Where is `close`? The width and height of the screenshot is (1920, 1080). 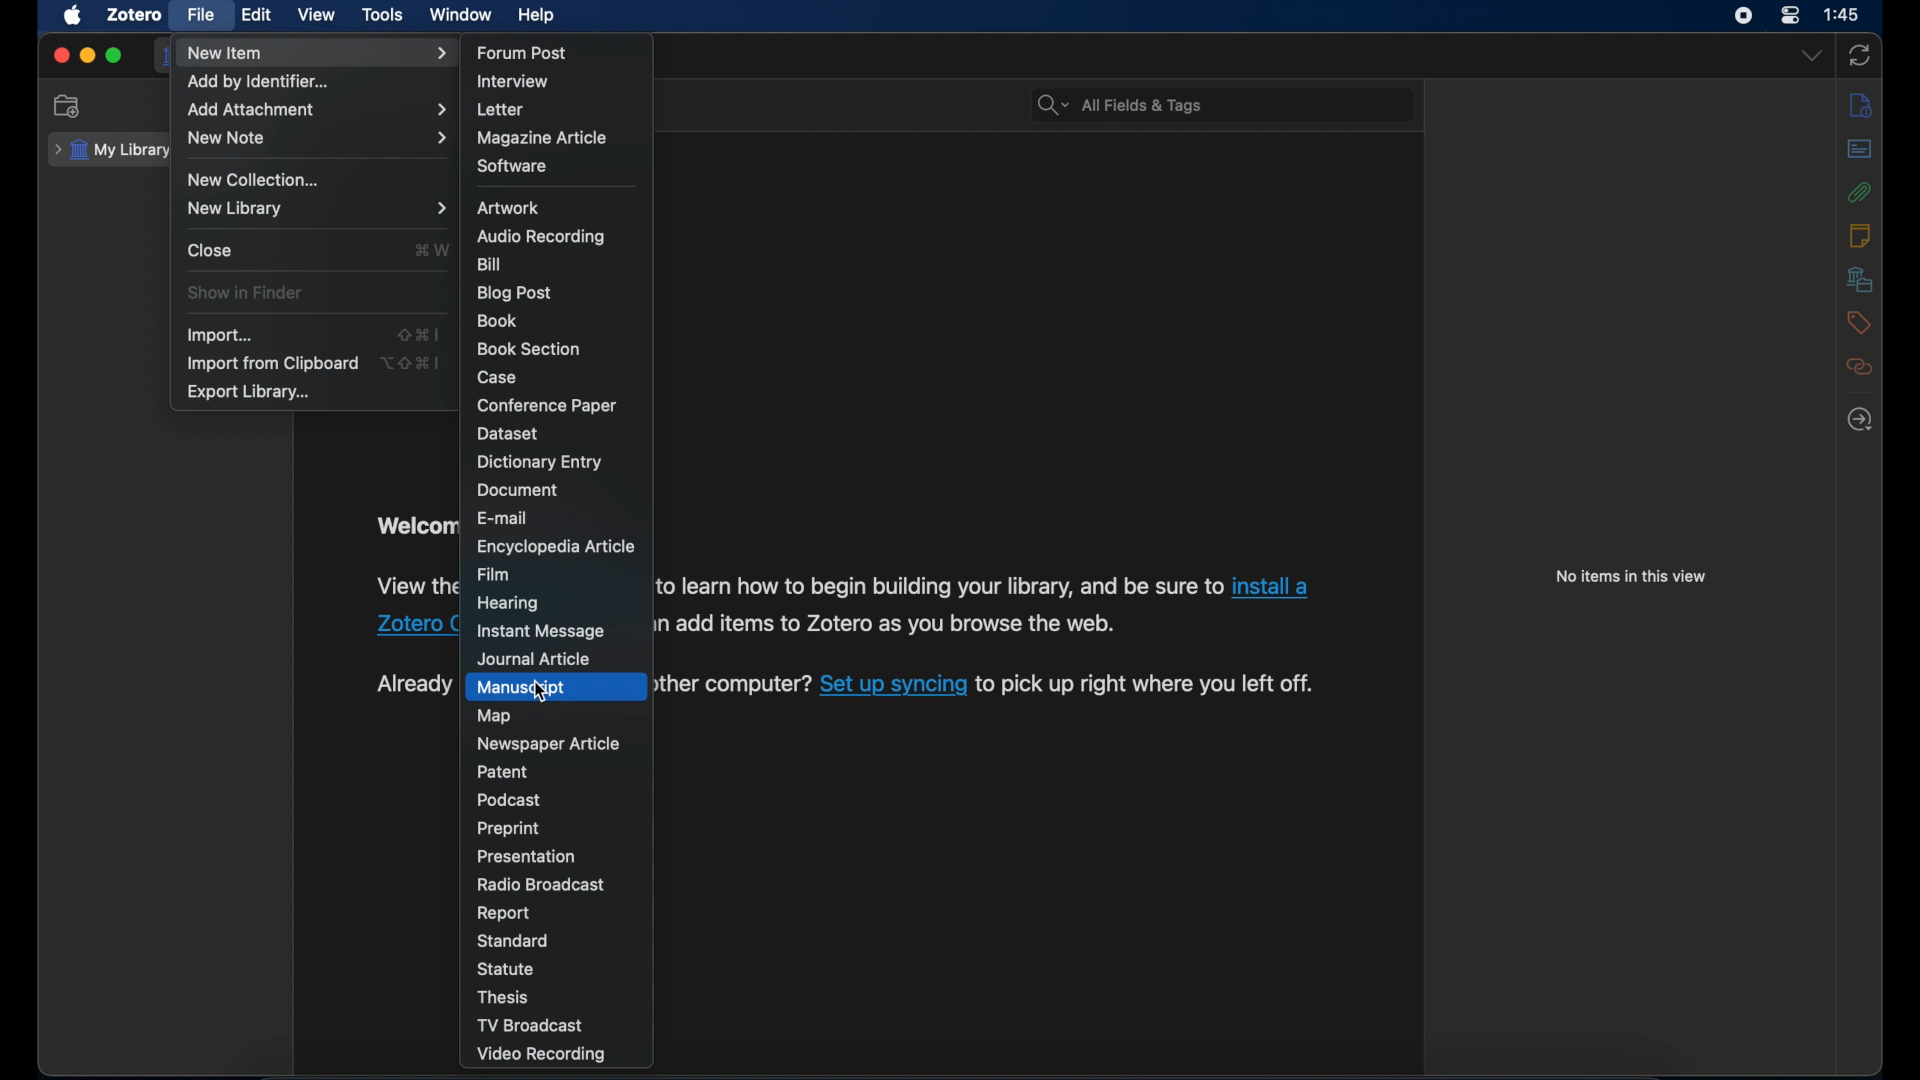
close is located at coordinates (60, 55).